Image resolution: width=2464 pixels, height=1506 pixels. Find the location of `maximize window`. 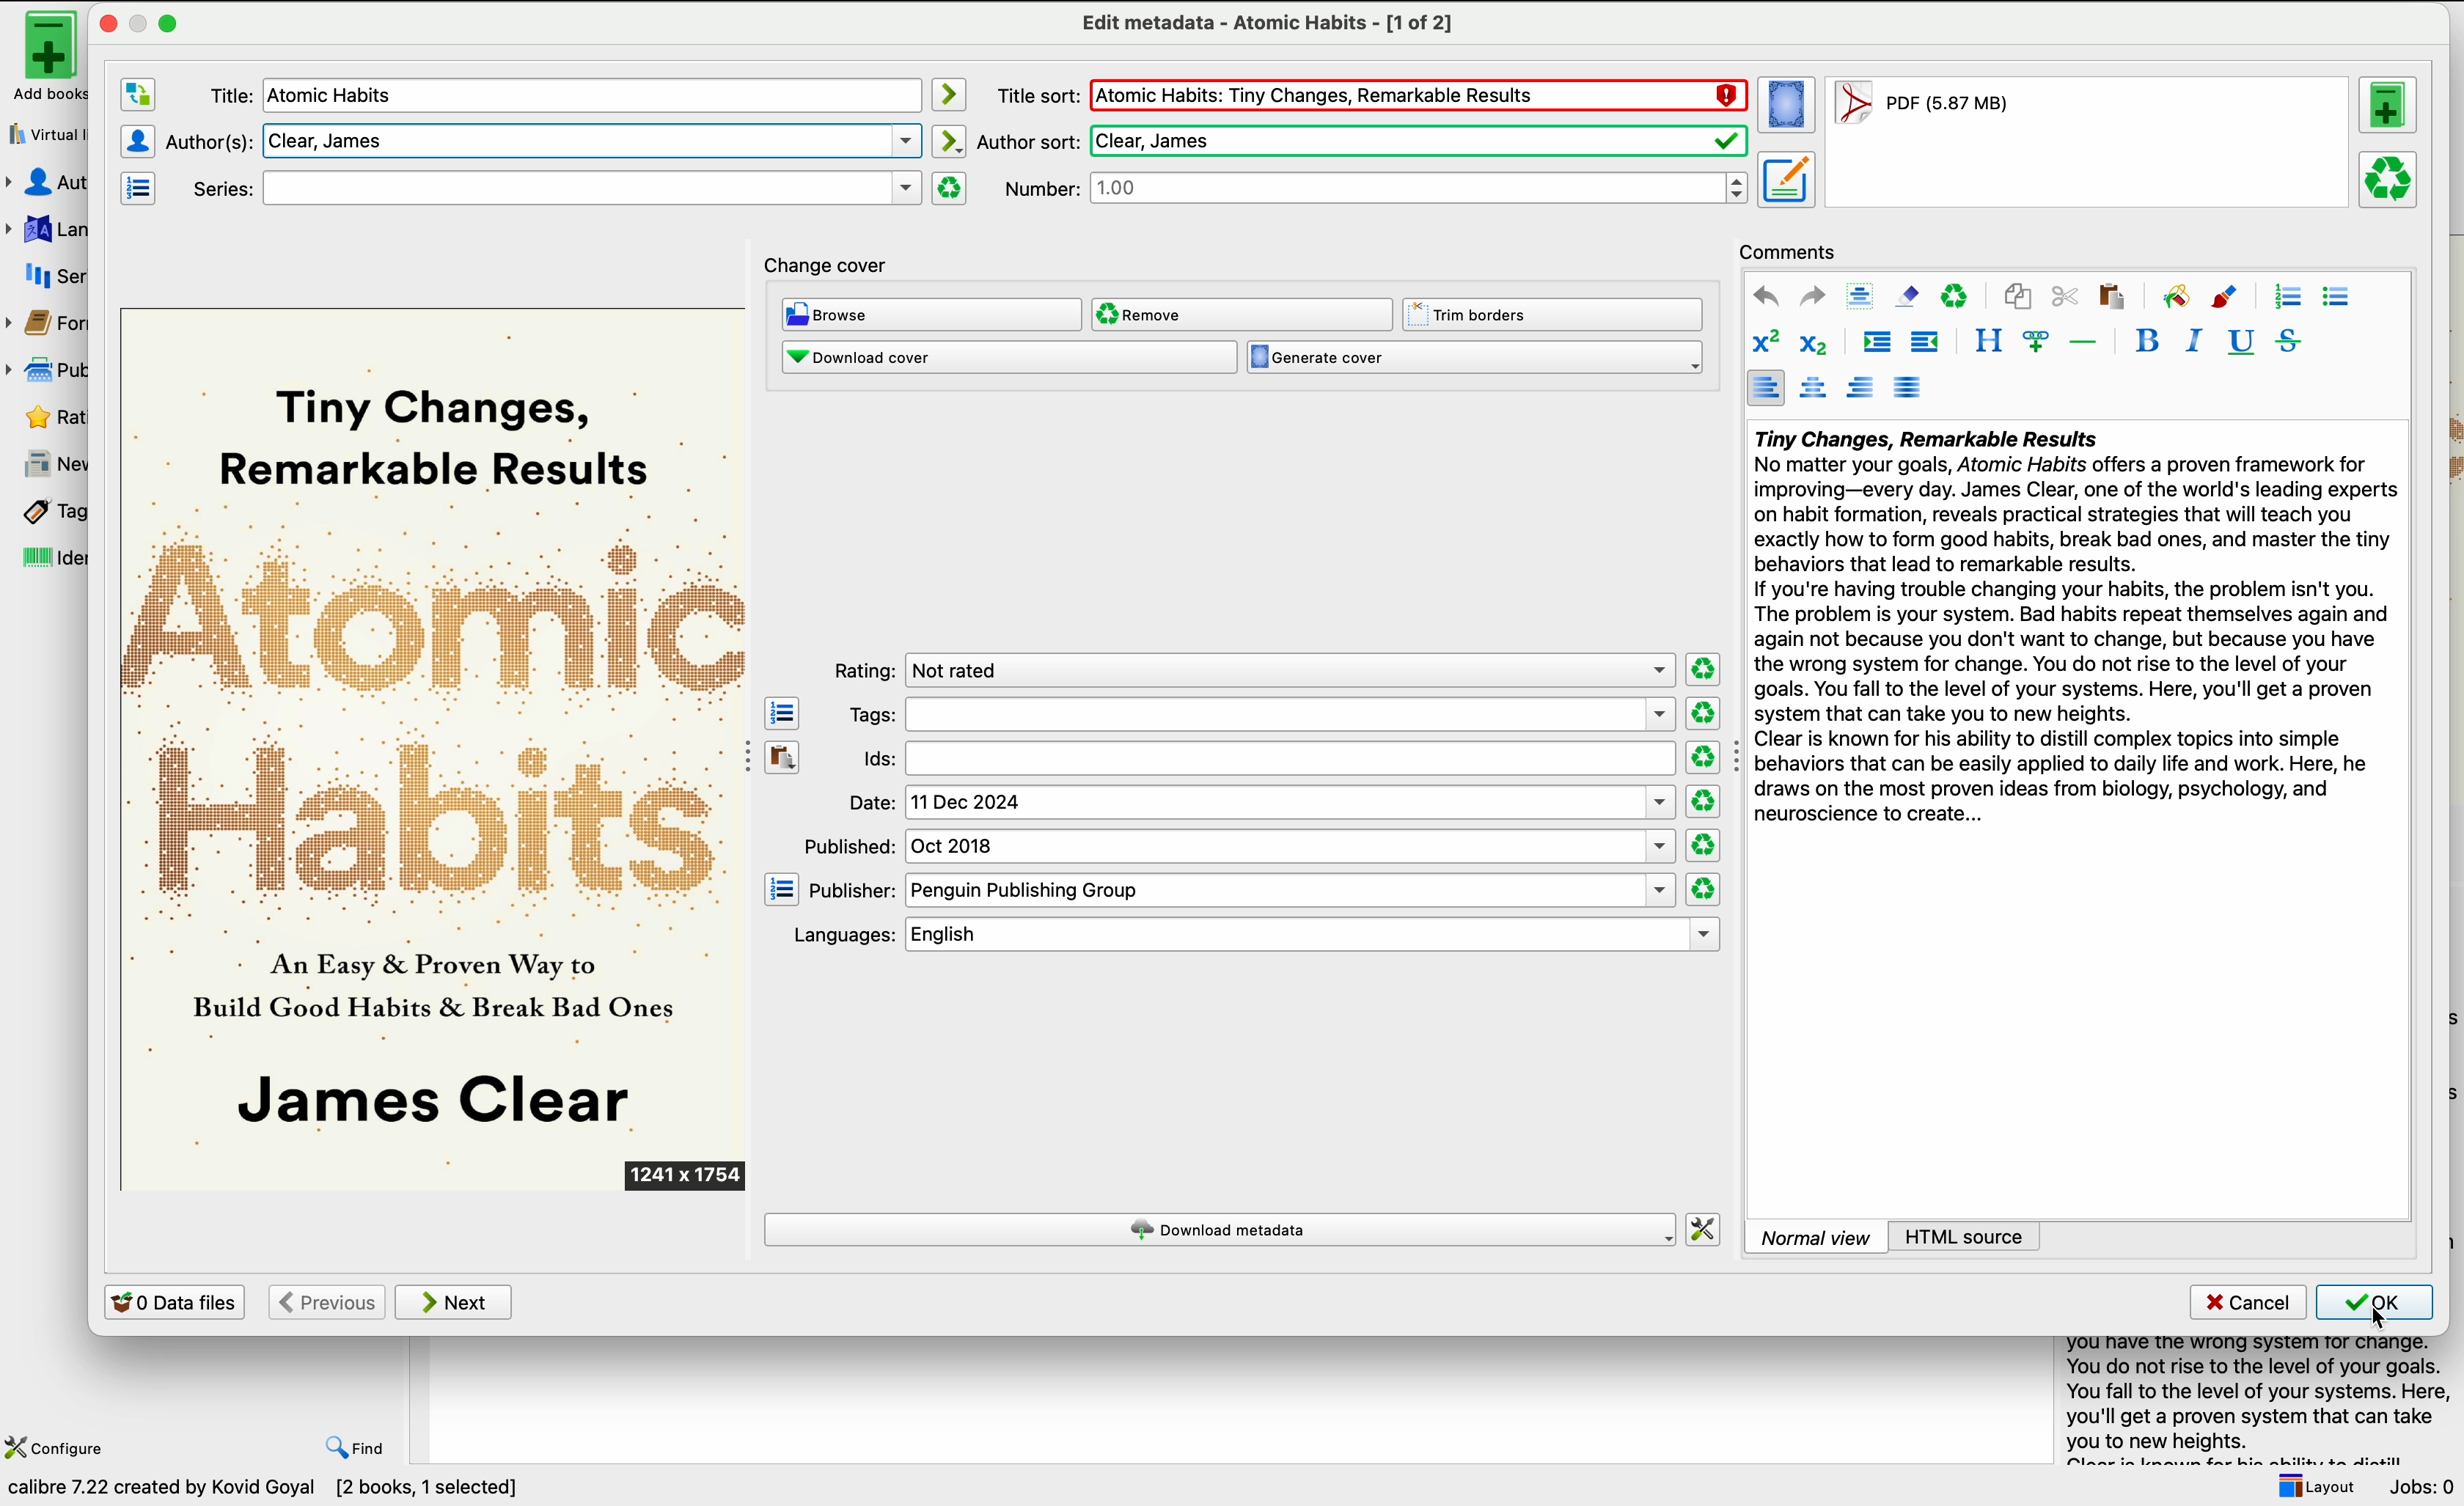

maximize window is located at coordinates (154, 22).